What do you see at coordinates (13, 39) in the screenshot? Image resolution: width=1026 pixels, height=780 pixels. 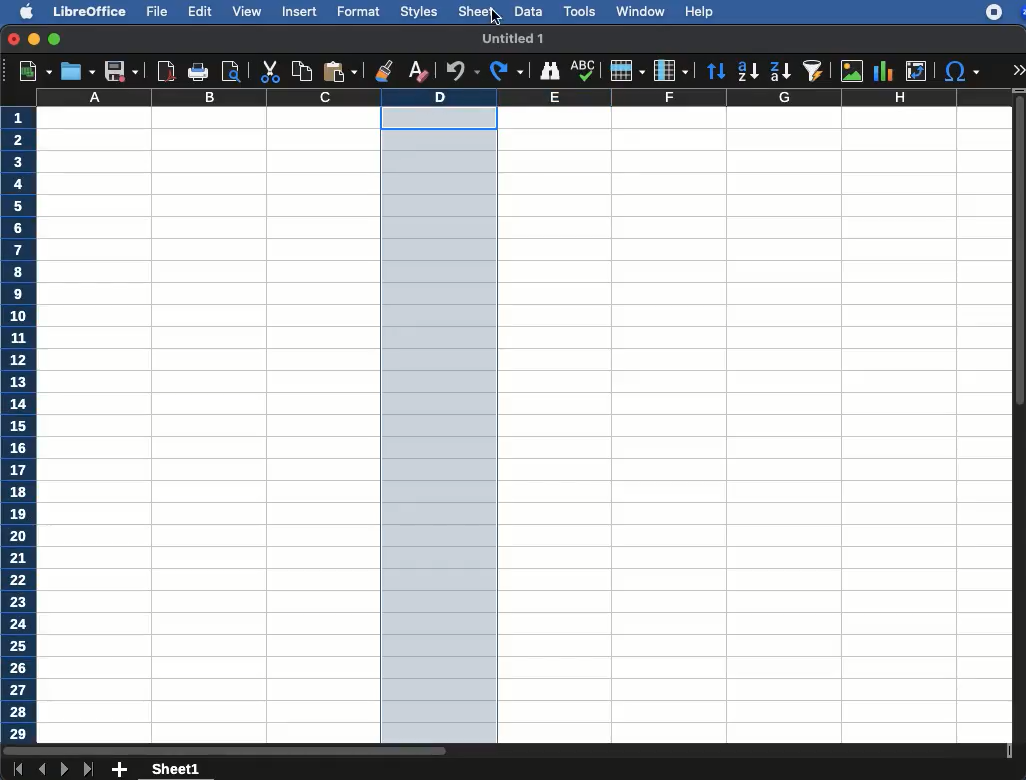 I see `close` at bounding box center [13, 39].